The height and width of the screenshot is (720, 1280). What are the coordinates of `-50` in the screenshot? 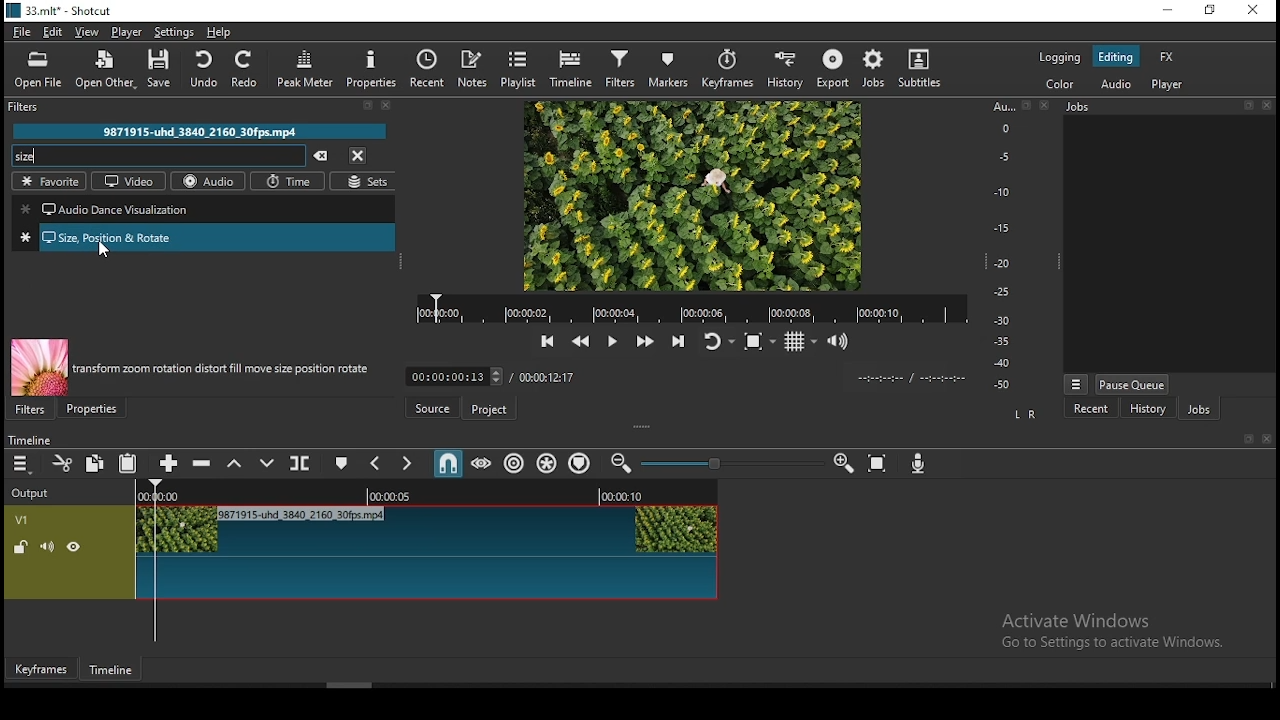 It's located at (1003, 386).